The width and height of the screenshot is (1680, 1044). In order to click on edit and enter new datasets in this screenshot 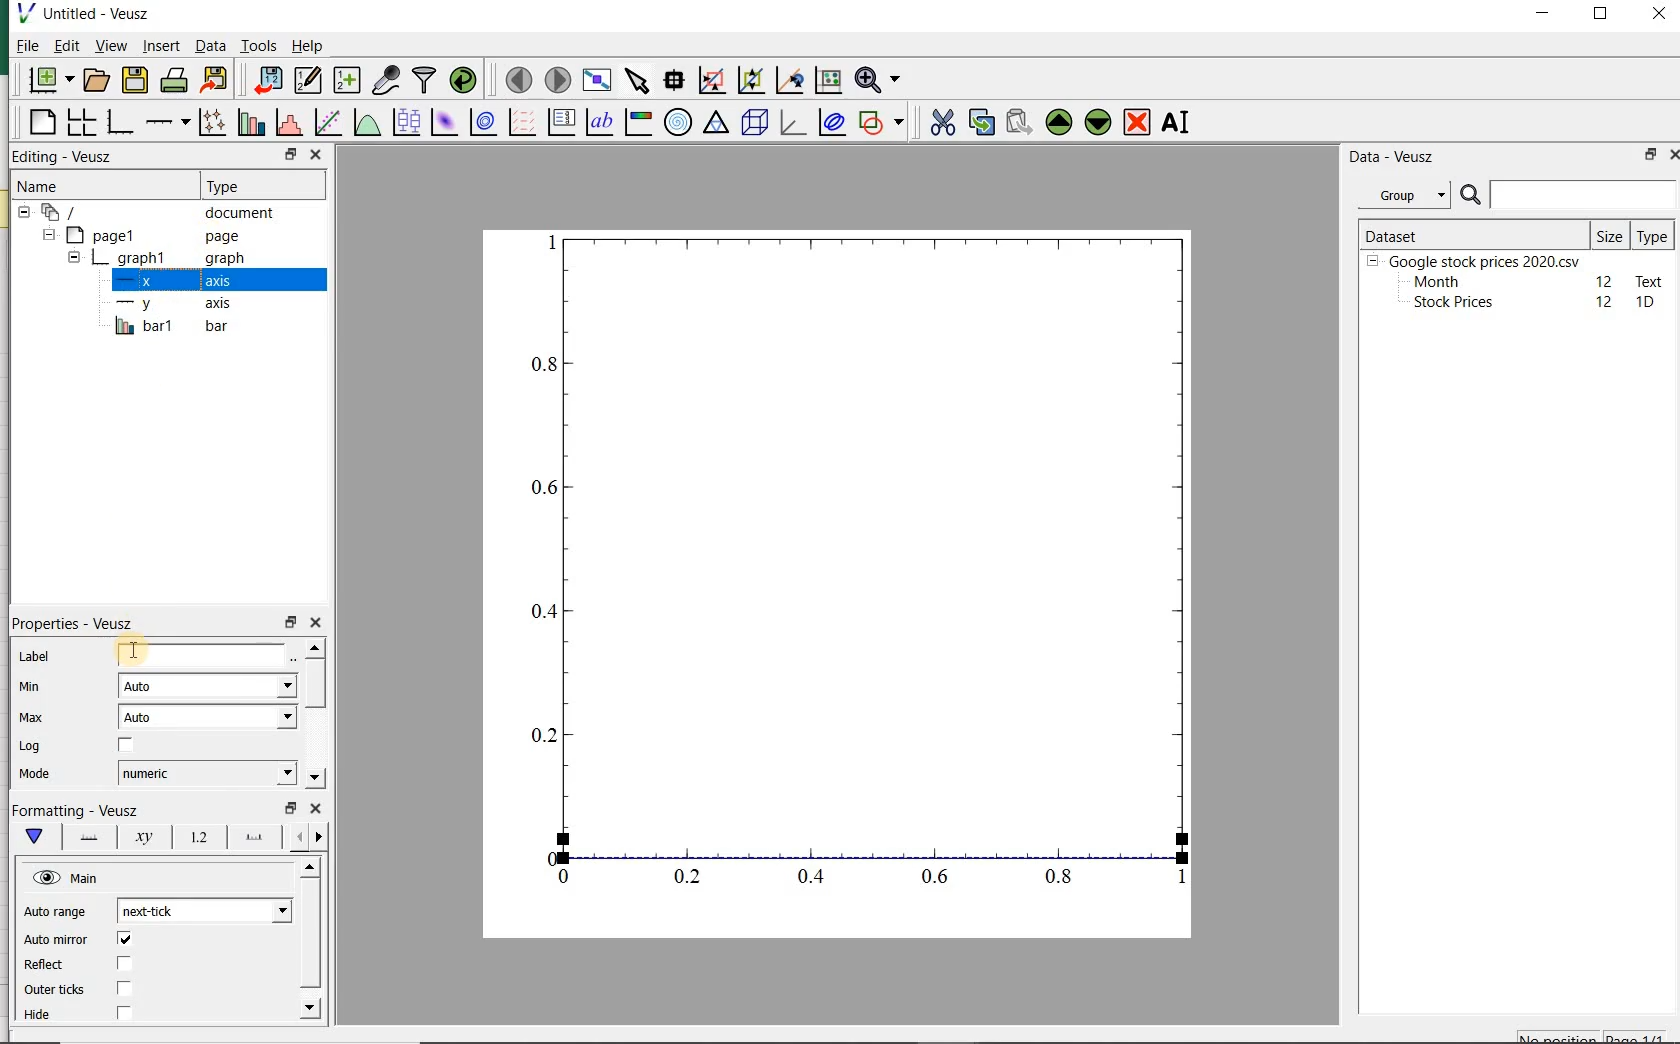, I will do `click(307, 80)`.